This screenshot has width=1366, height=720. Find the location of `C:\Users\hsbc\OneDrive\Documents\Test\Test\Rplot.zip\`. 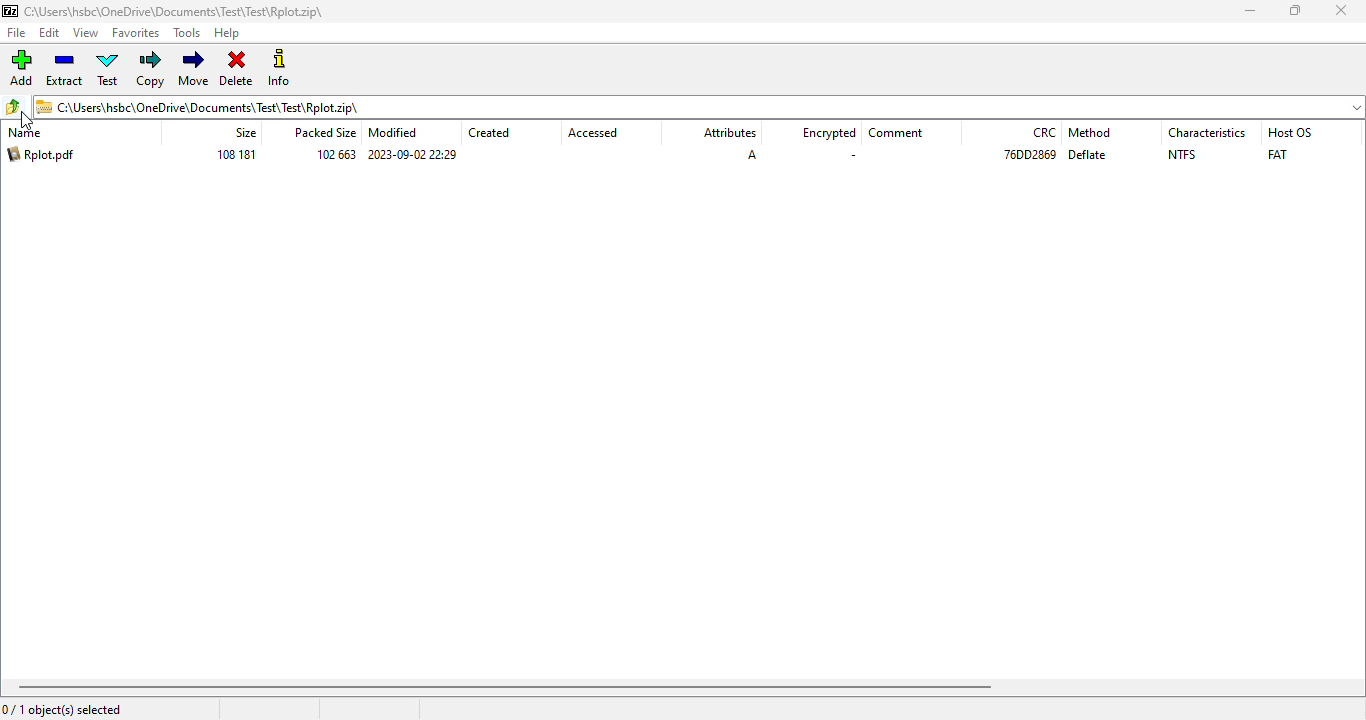

C:\Users\hsbc\OneDrive\Documents\Test\Test\Rplot.zip\ is located at coordinates (674, 106).